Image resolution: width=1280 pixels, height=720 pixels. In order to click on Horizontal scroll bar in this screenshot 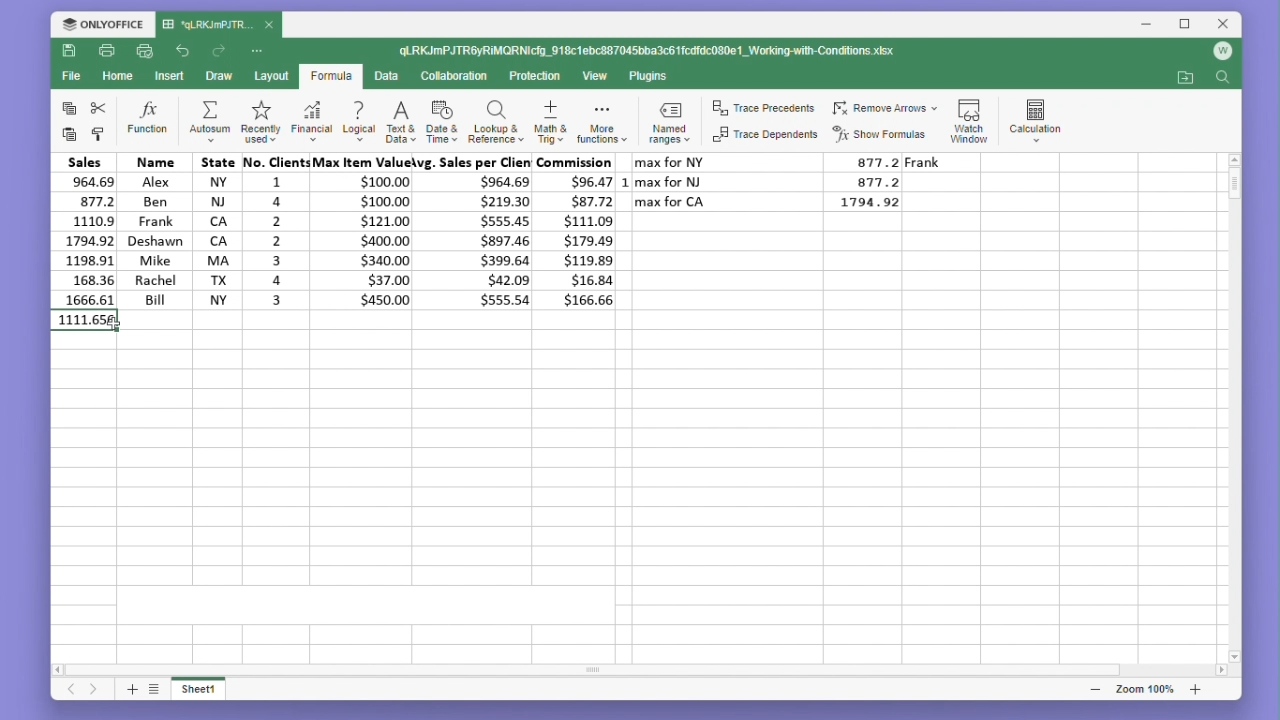, I will do `click(629, 670)`.